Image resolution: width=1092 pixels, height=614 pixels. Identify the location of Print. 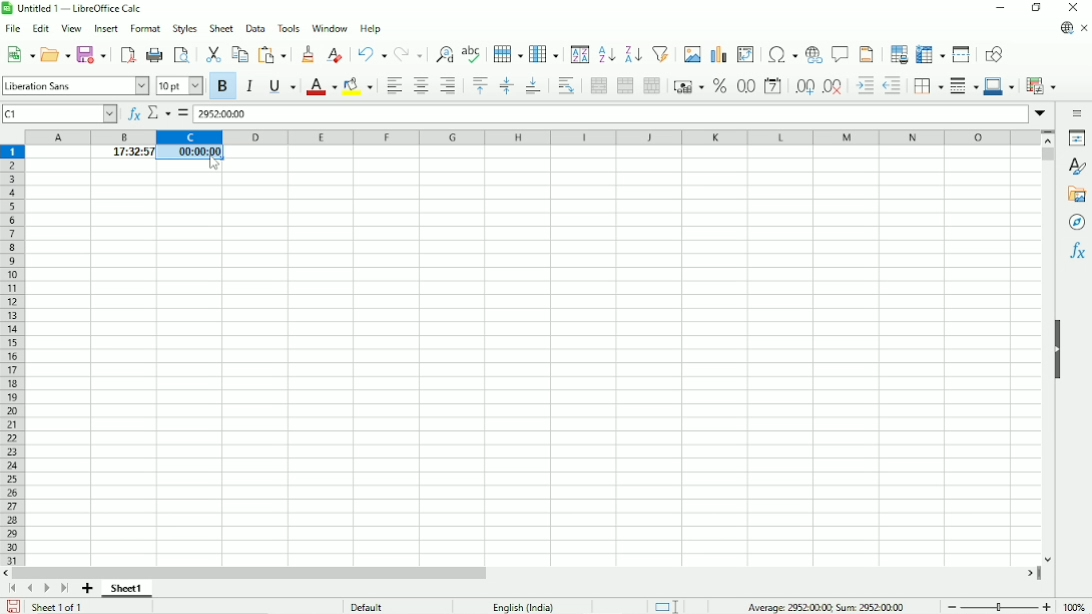
(155, 54).